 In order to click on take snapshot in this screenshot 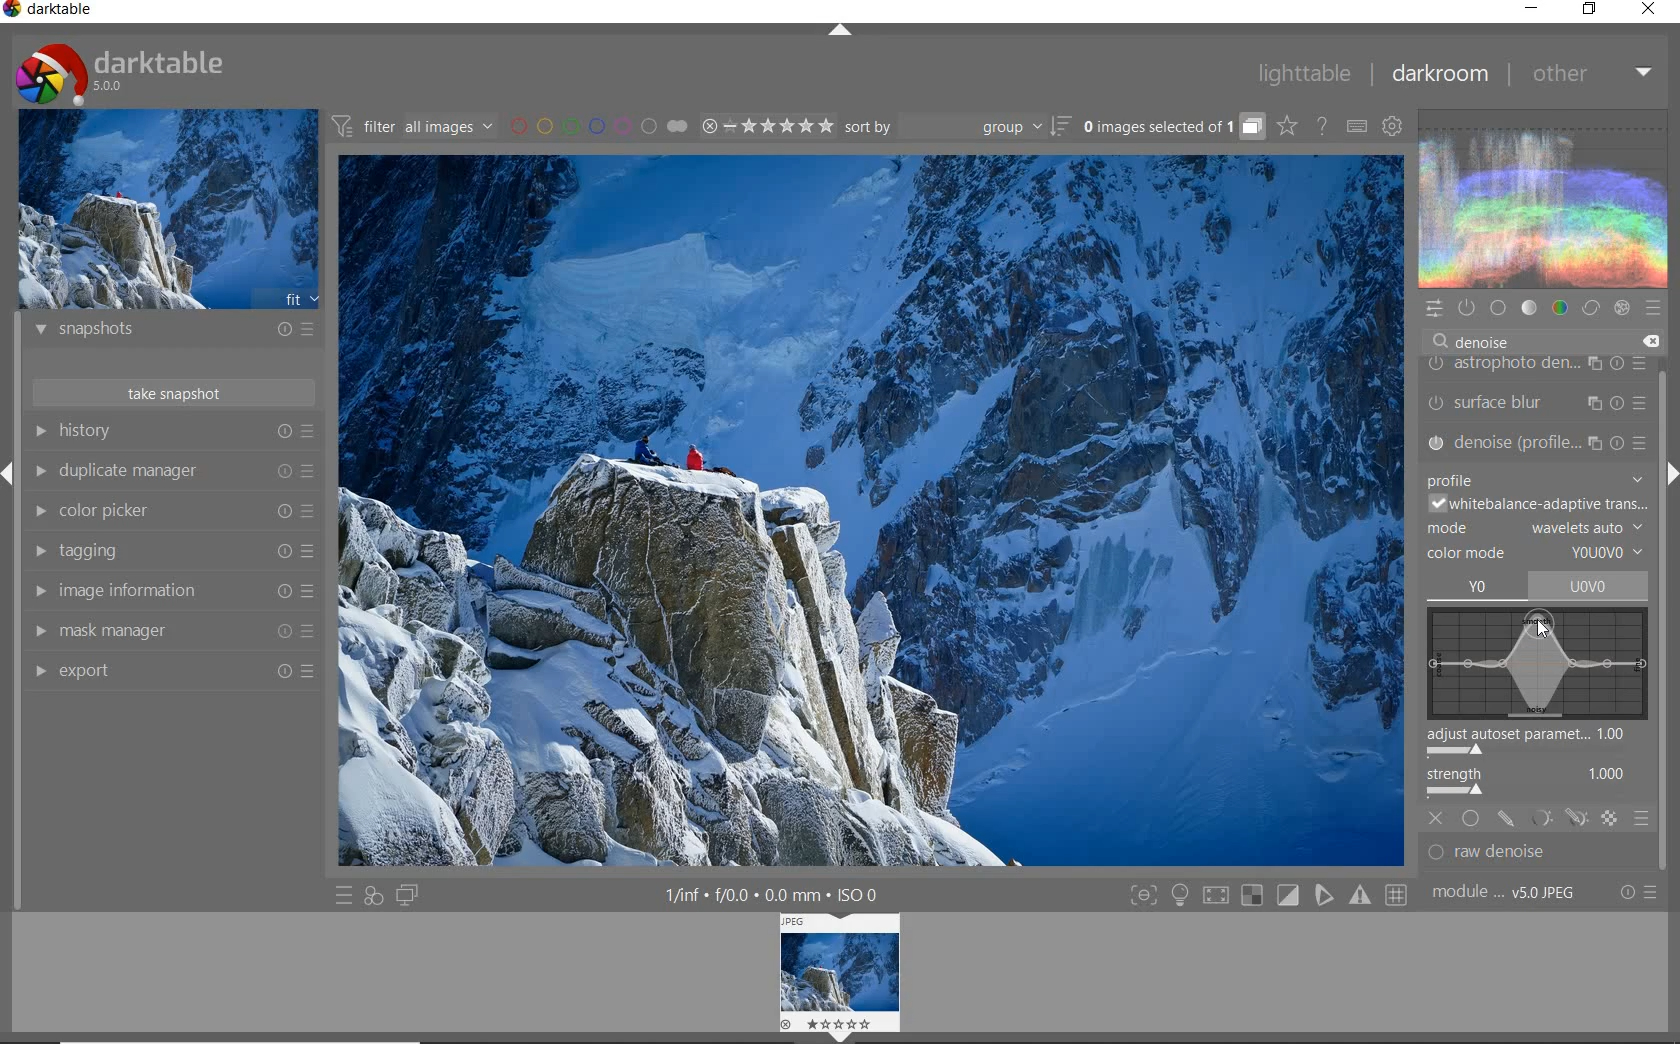, I will do `click(177, 392)`.